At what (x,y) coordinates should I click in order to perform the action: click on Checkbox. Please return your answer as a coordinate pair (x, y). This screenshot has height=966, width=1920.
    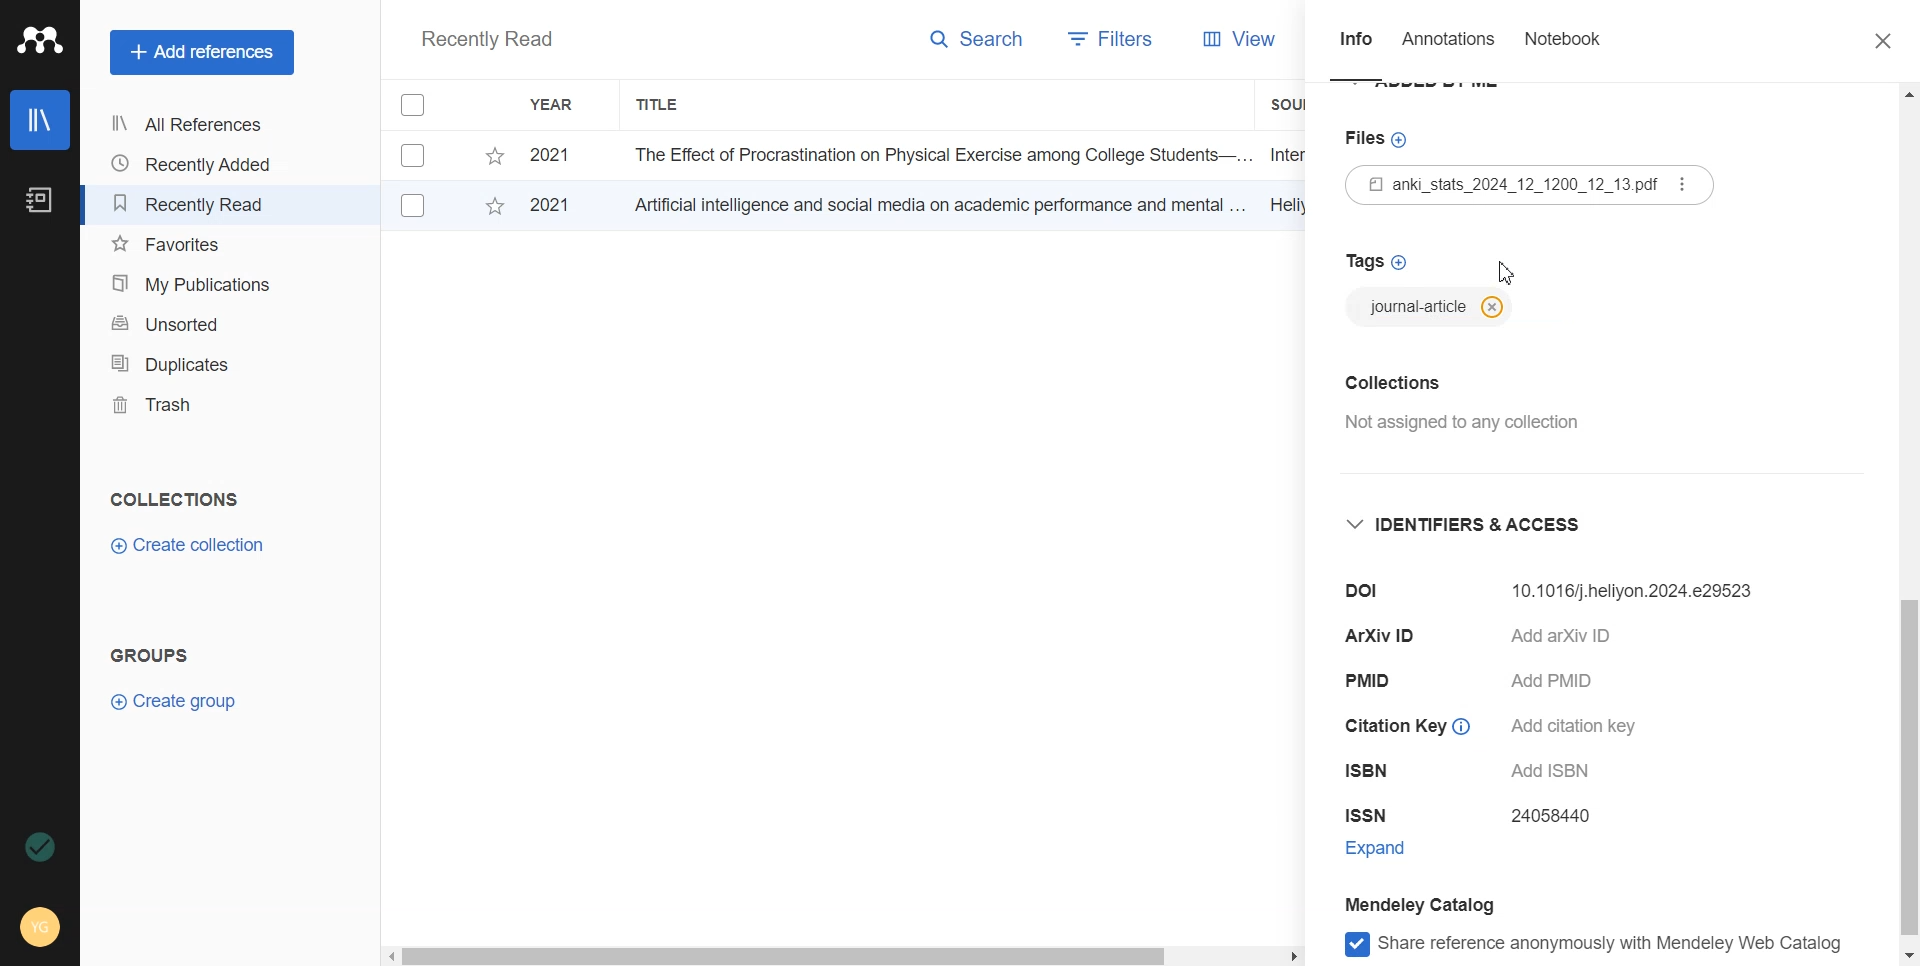
    Looking at the image, I should click on (414, 206).